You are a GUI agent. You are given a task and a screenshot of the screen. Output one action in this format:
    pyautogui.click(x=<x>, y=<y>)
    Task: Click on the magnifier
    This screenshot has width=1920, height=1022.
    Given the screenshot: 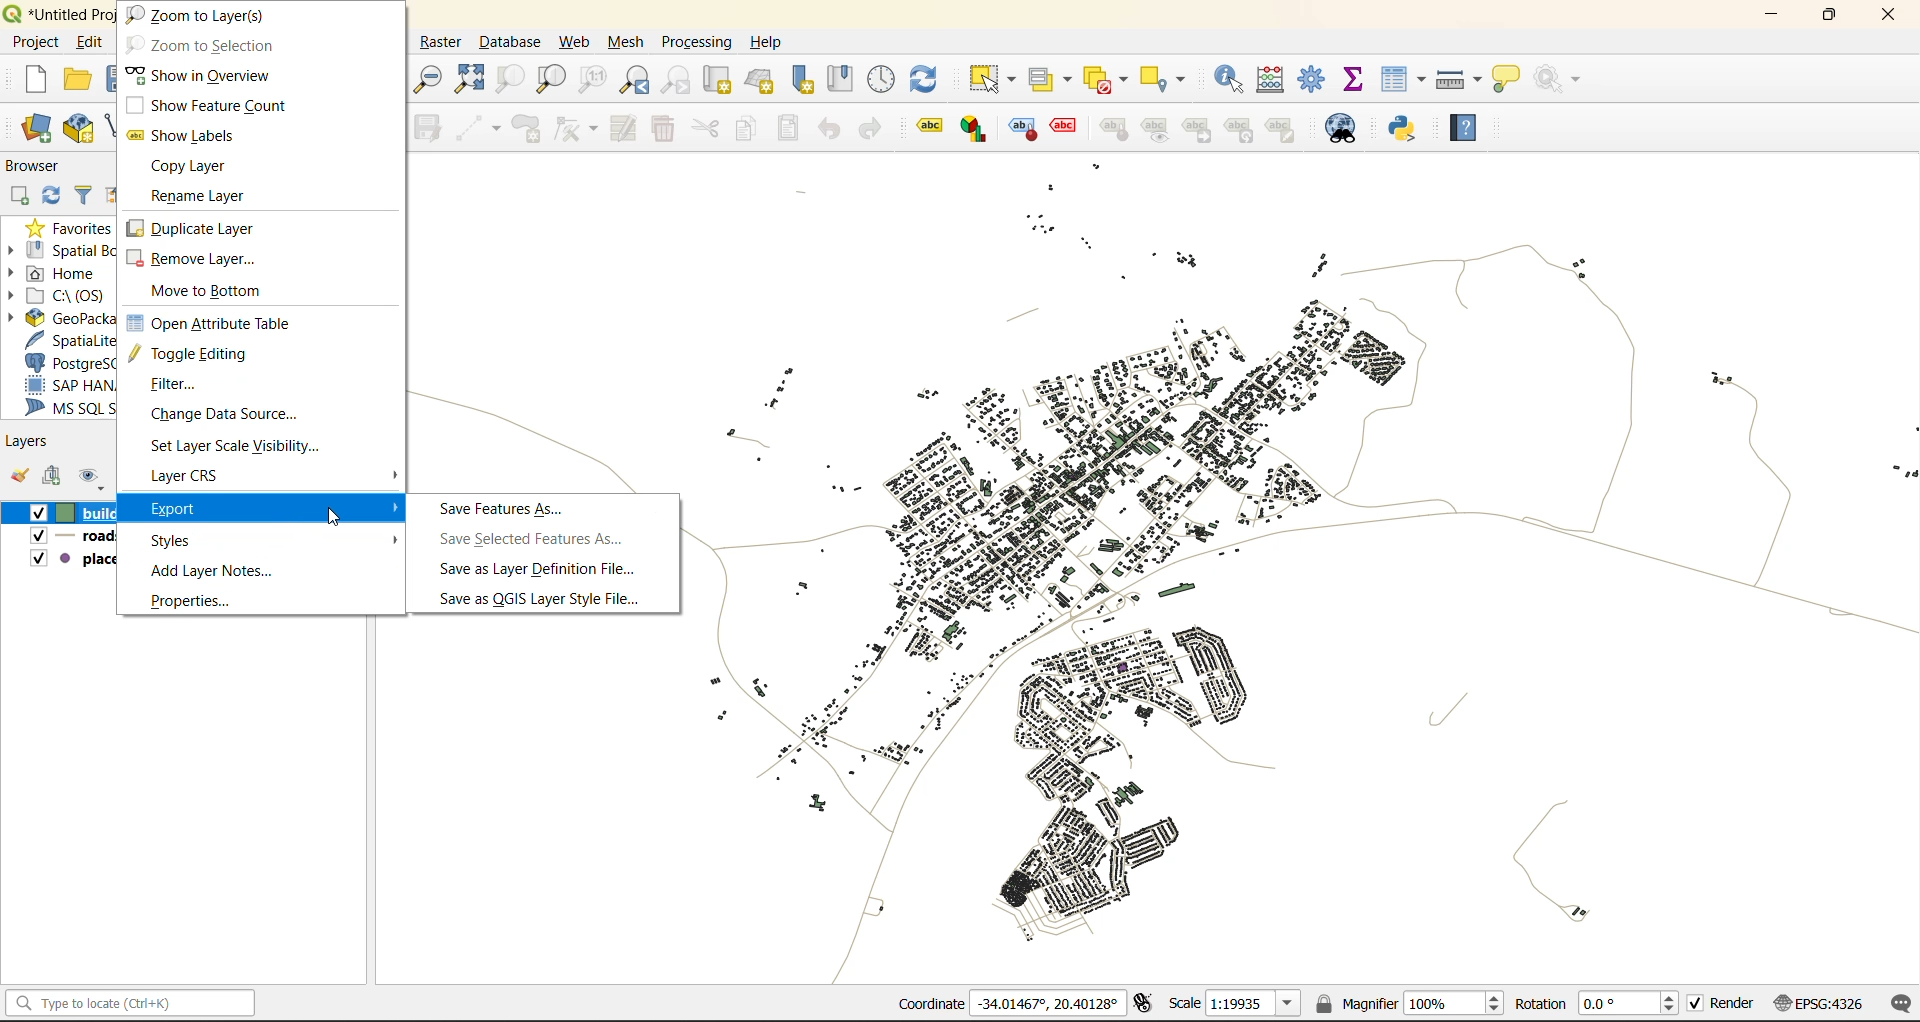 What is the action you would take?
    pyautogui.click(x=1408, y=1005)
    